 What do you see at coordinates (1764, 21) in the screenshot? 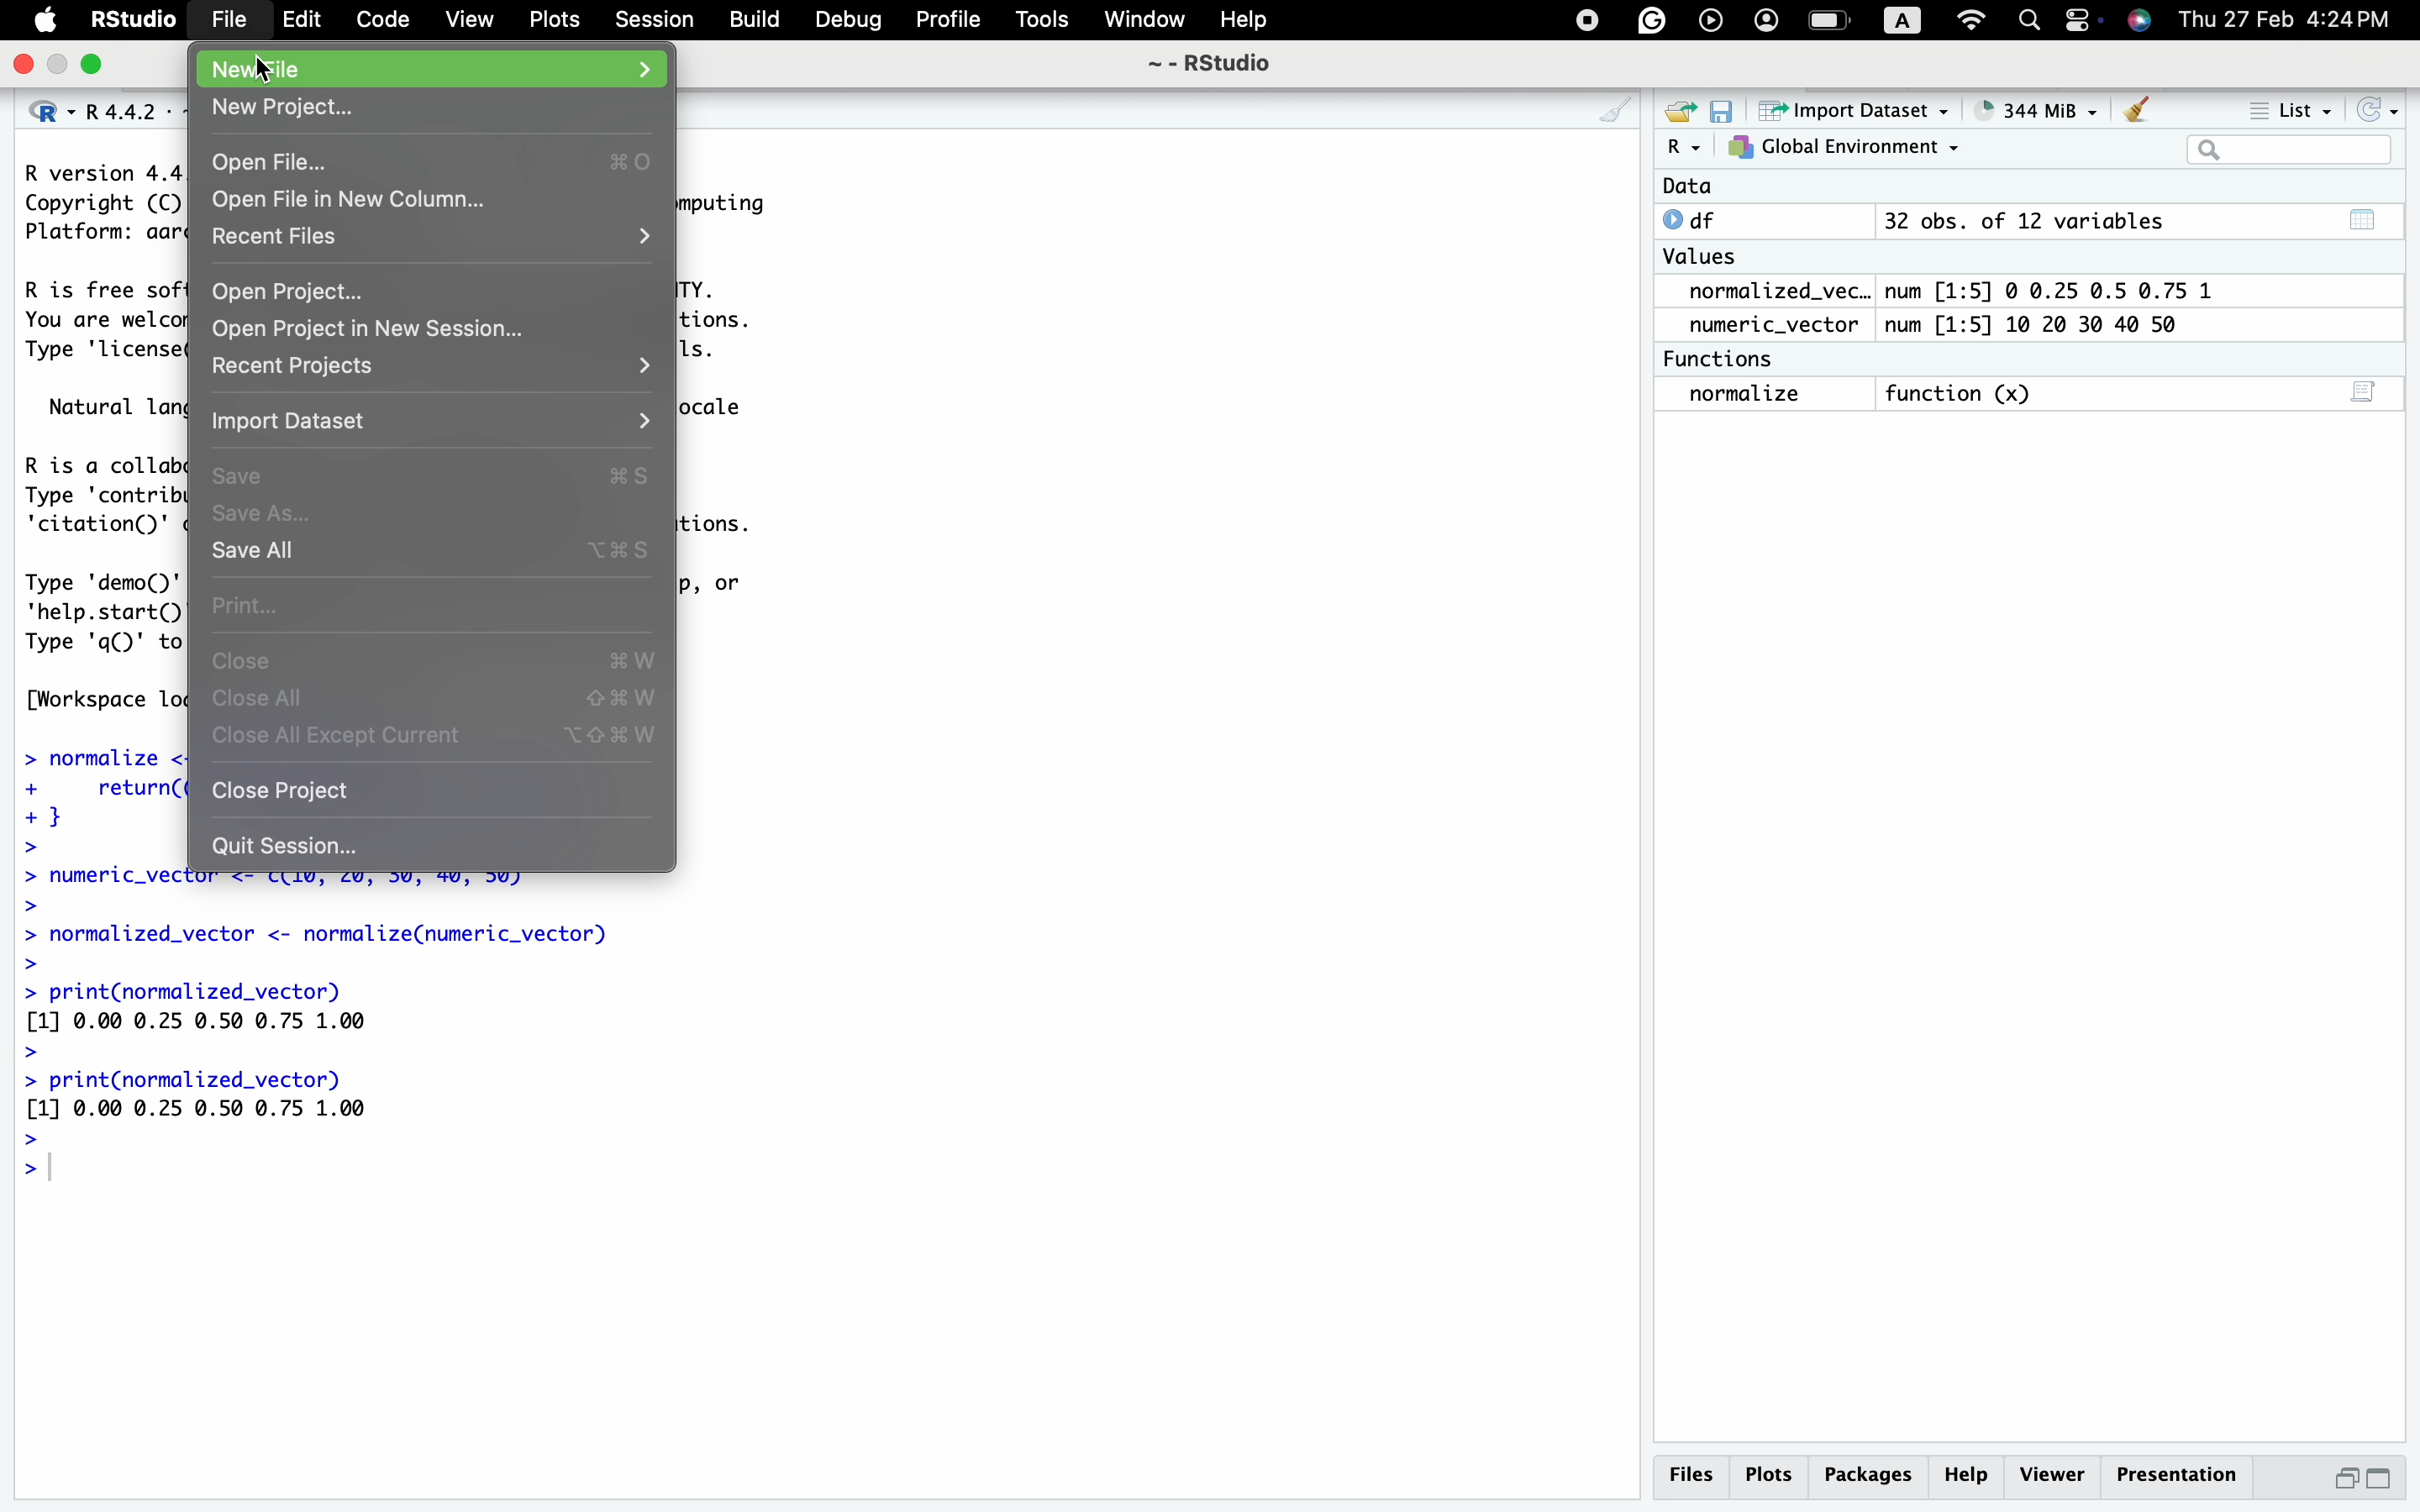
I see `profile` at bounding box center [1764, 21].